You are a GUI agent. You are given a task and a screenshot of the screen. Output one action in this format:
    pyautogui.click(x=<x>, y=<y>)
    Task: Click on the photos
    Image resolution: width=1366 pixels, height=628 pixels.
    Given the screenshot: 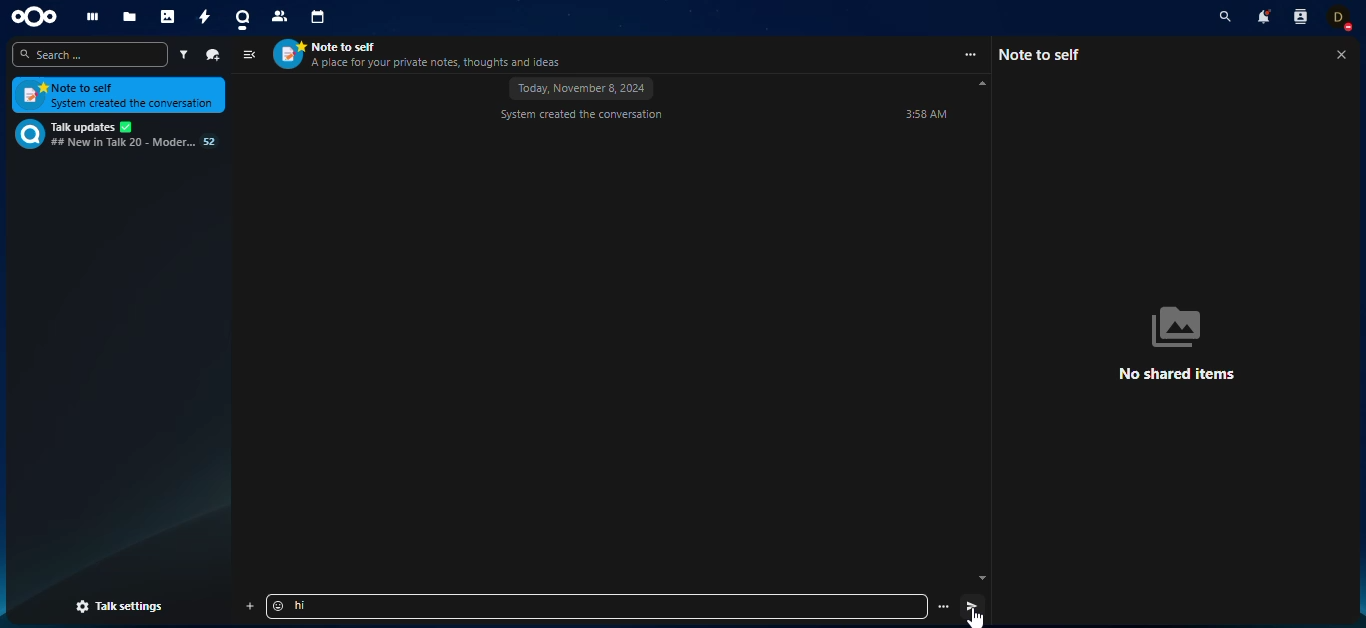 What is the action you would take?
    pyautogui.click(x=170, y=17)
    